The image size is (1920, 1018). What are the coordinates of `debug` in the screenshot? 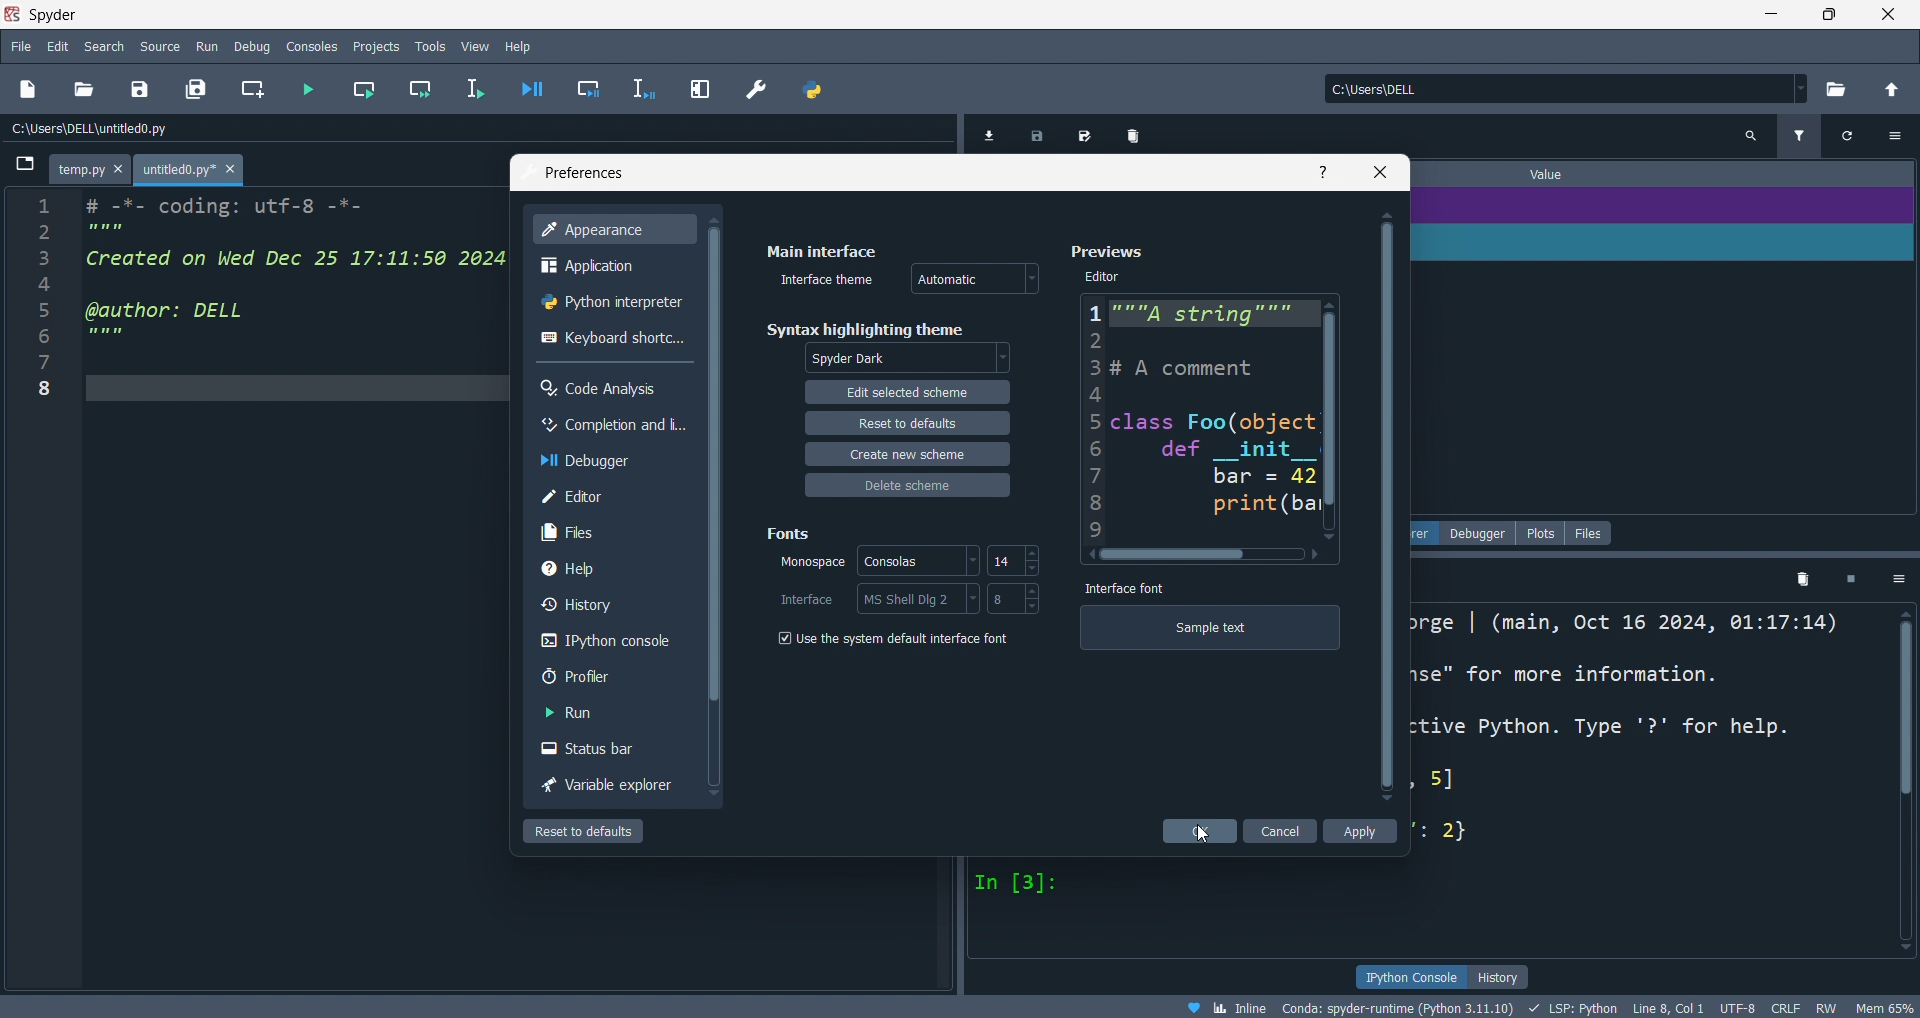 It's located at (253, 46).